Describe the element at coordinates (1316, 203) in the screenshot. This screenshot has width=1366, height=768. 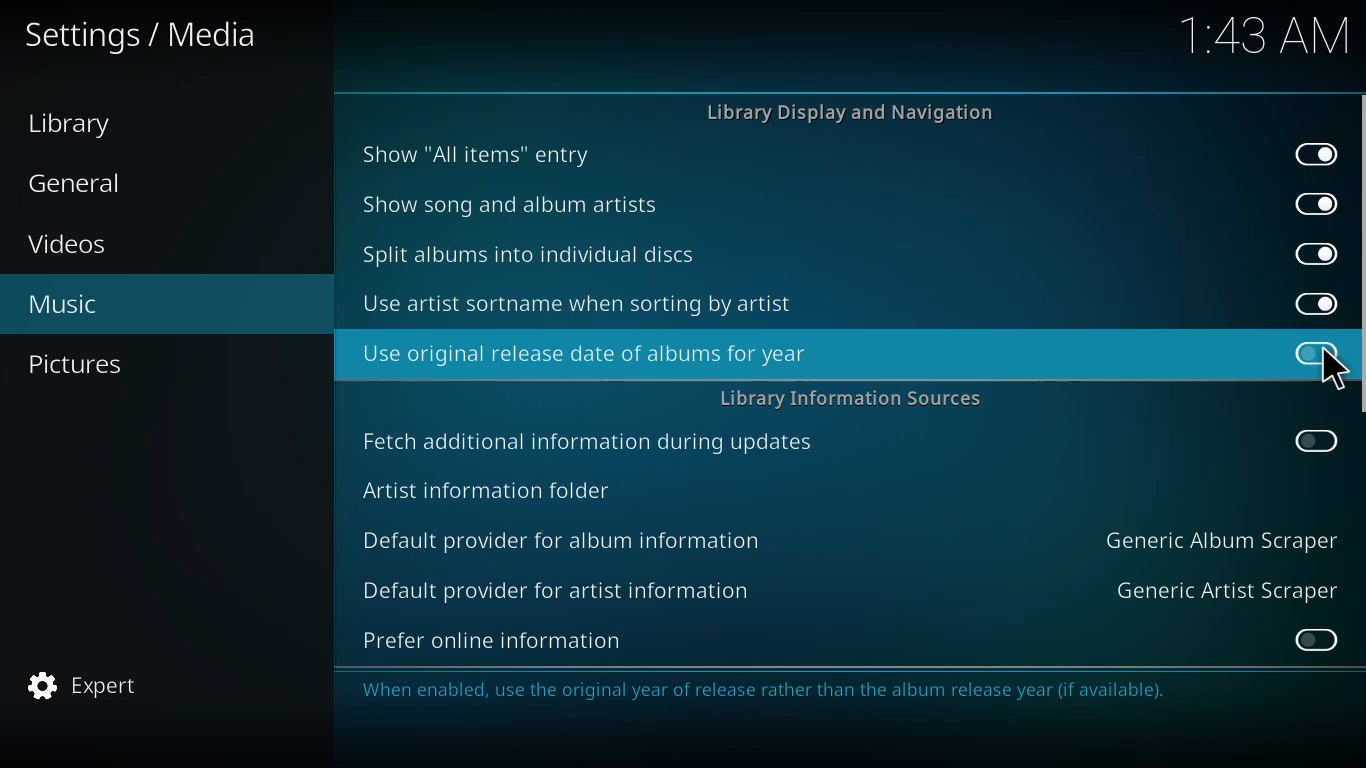
I see `enabled` at that location.